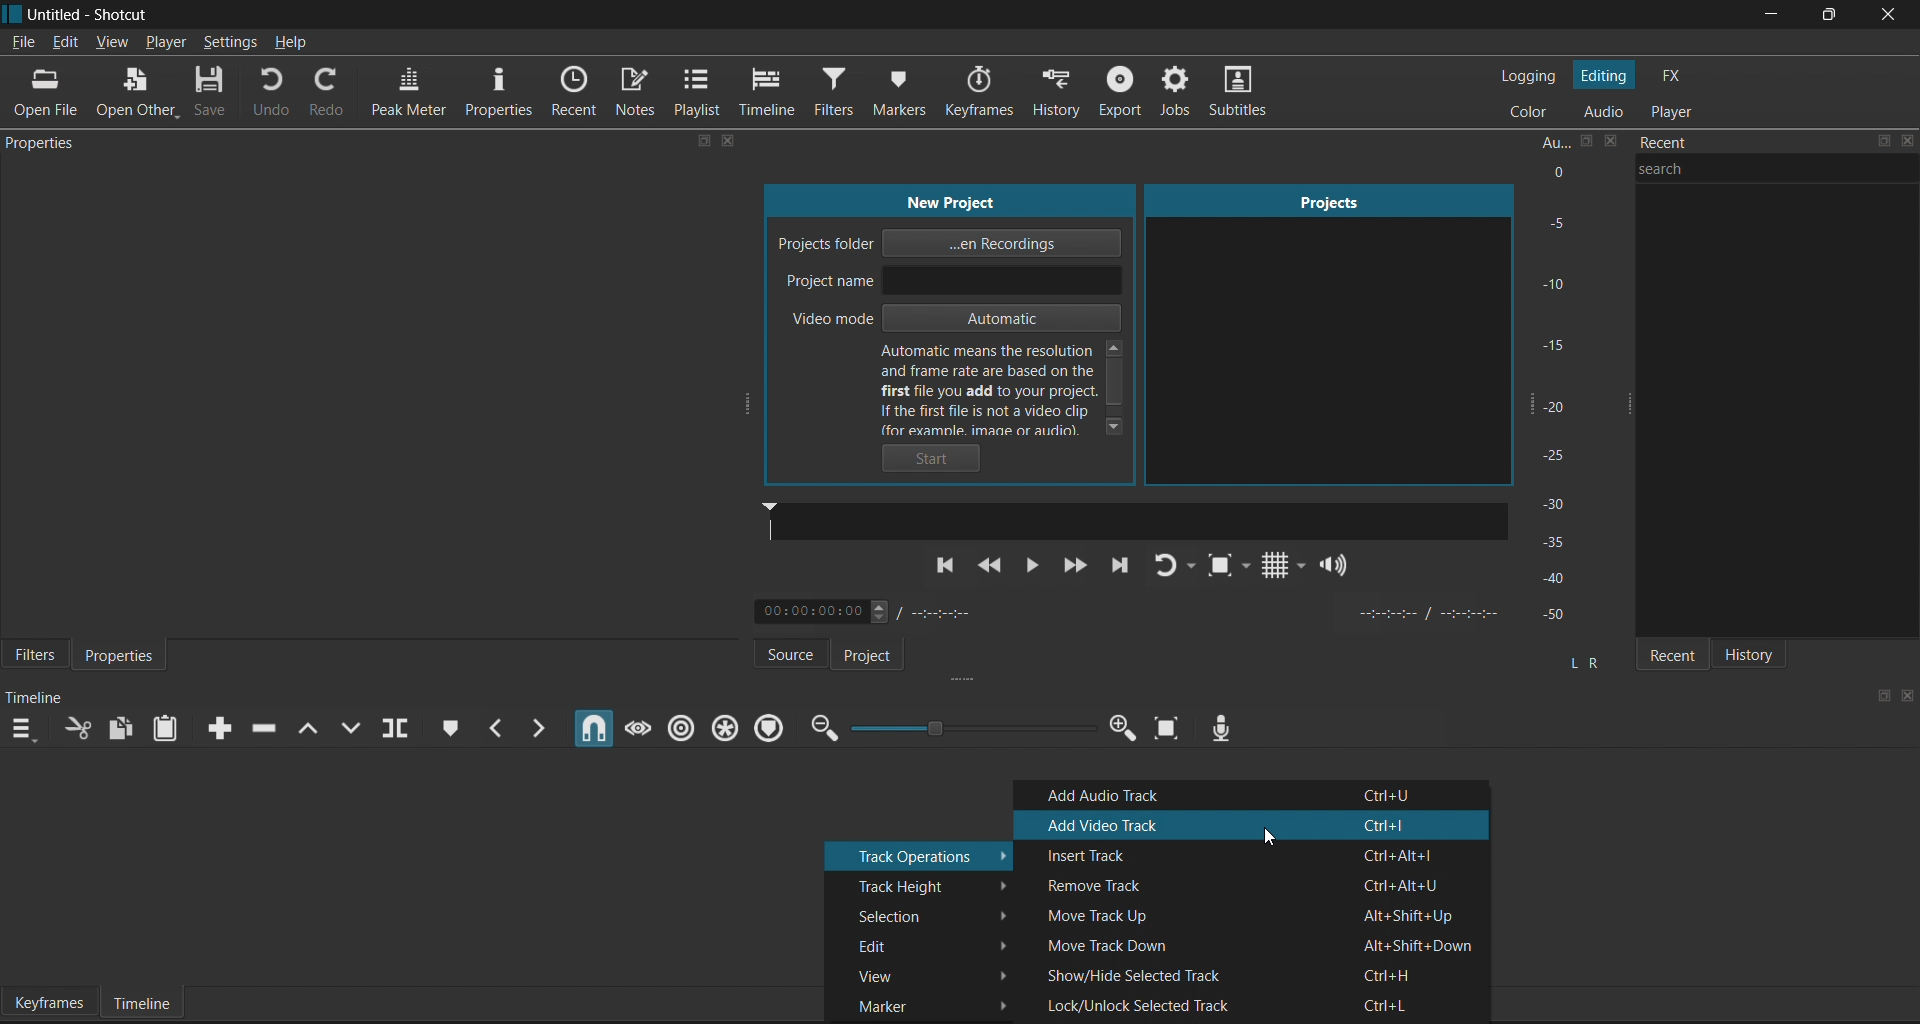  I want to click on Rewind, so click(994, 568).